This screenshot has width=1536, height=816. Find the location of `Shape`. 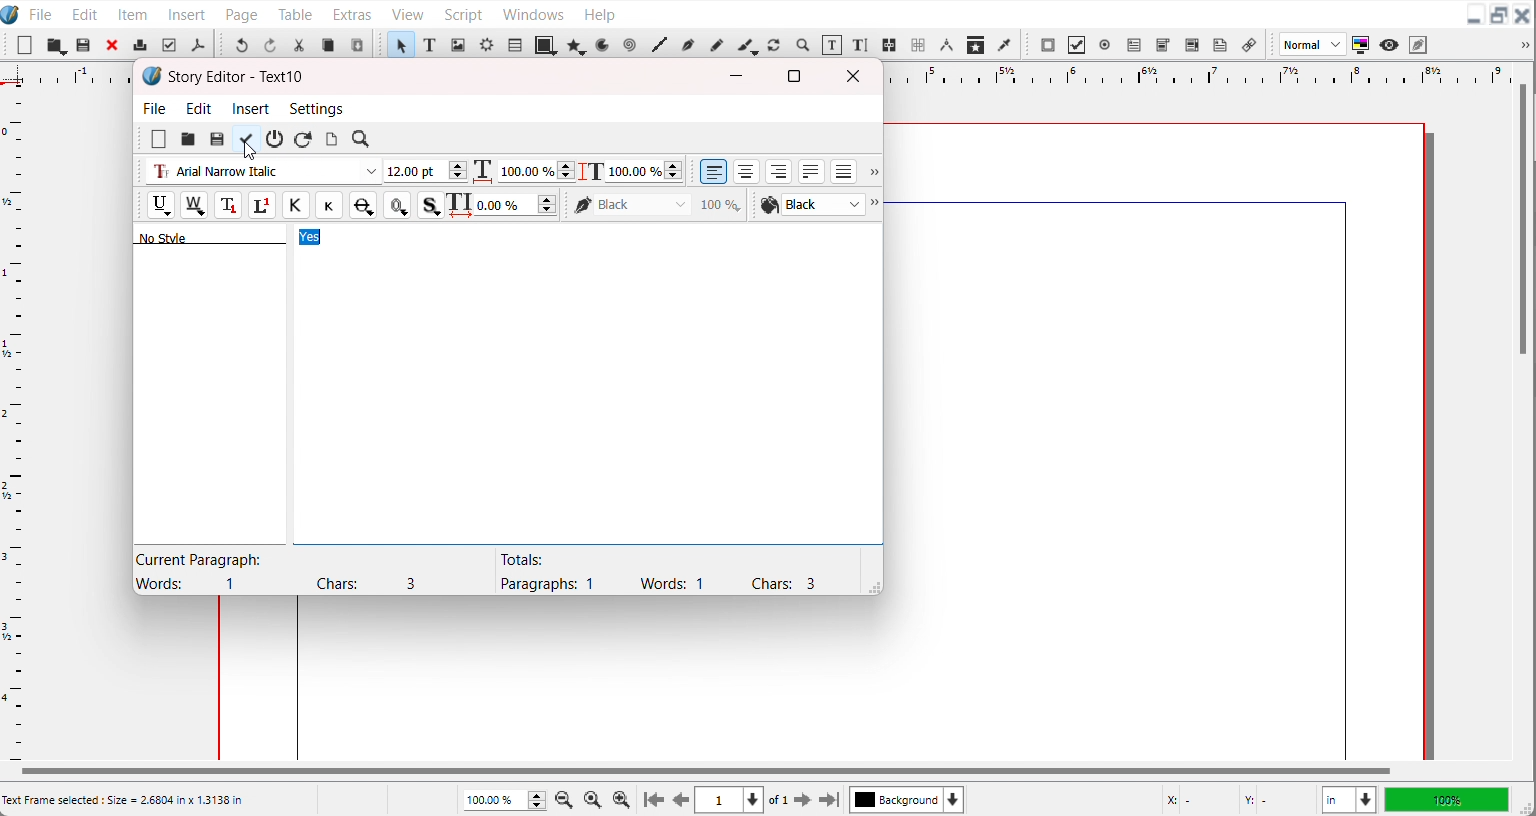

Shape is located at coordinates (546, 44).